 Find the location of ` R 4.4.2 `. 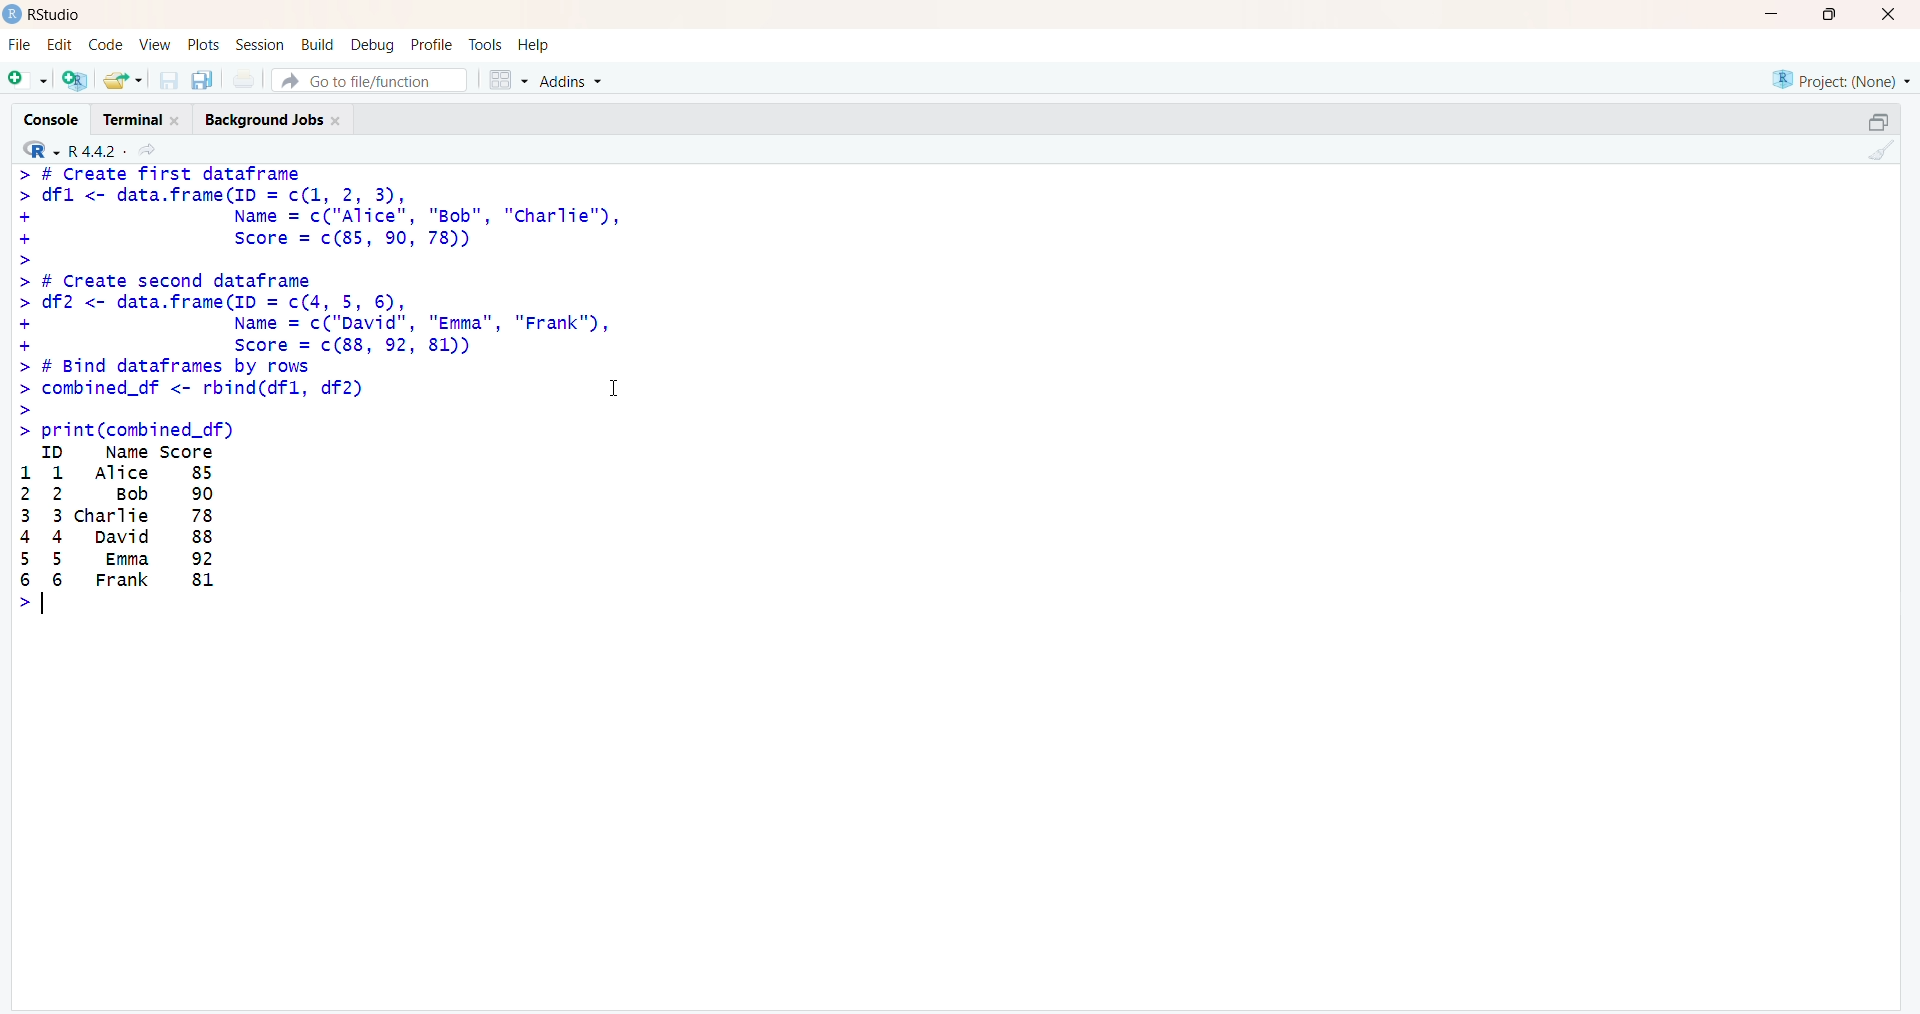

 R 4.4.2  is located at coordinates (72, 148).